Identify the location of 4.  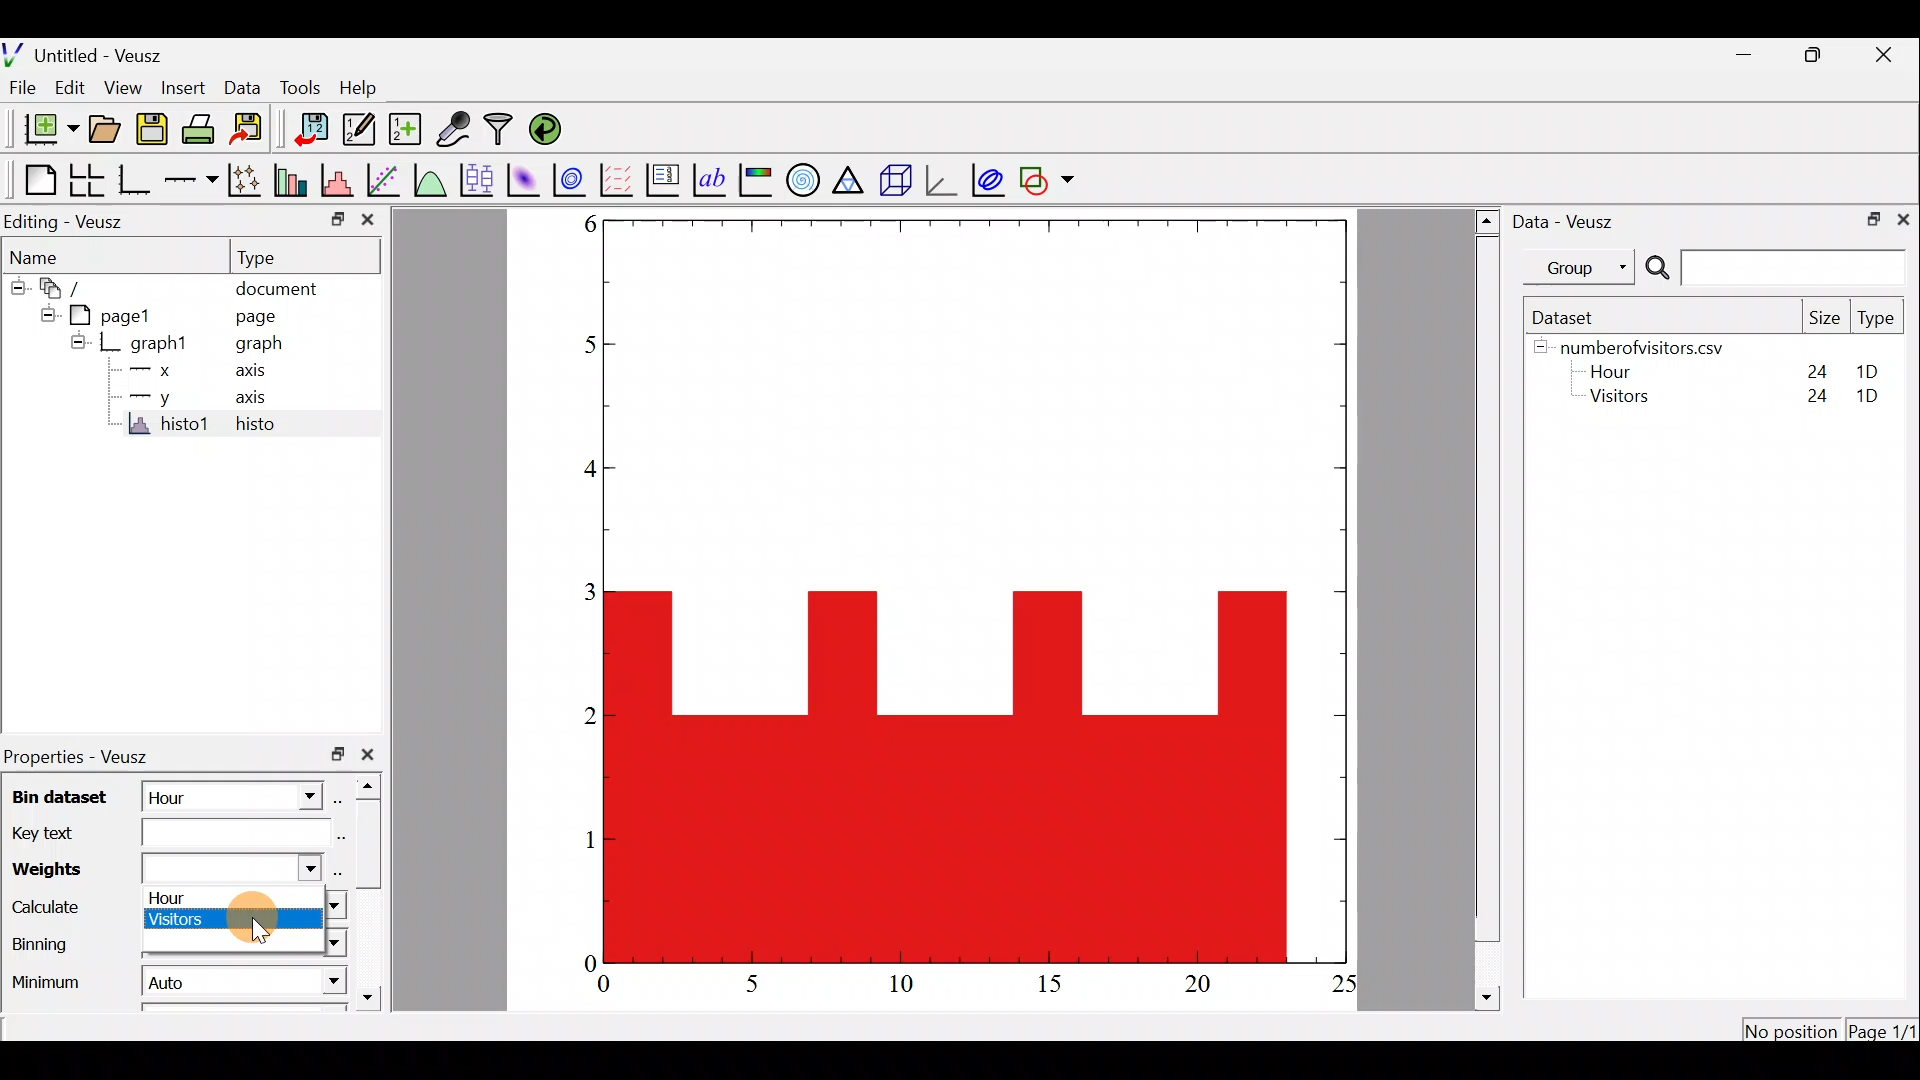
(570, 473).